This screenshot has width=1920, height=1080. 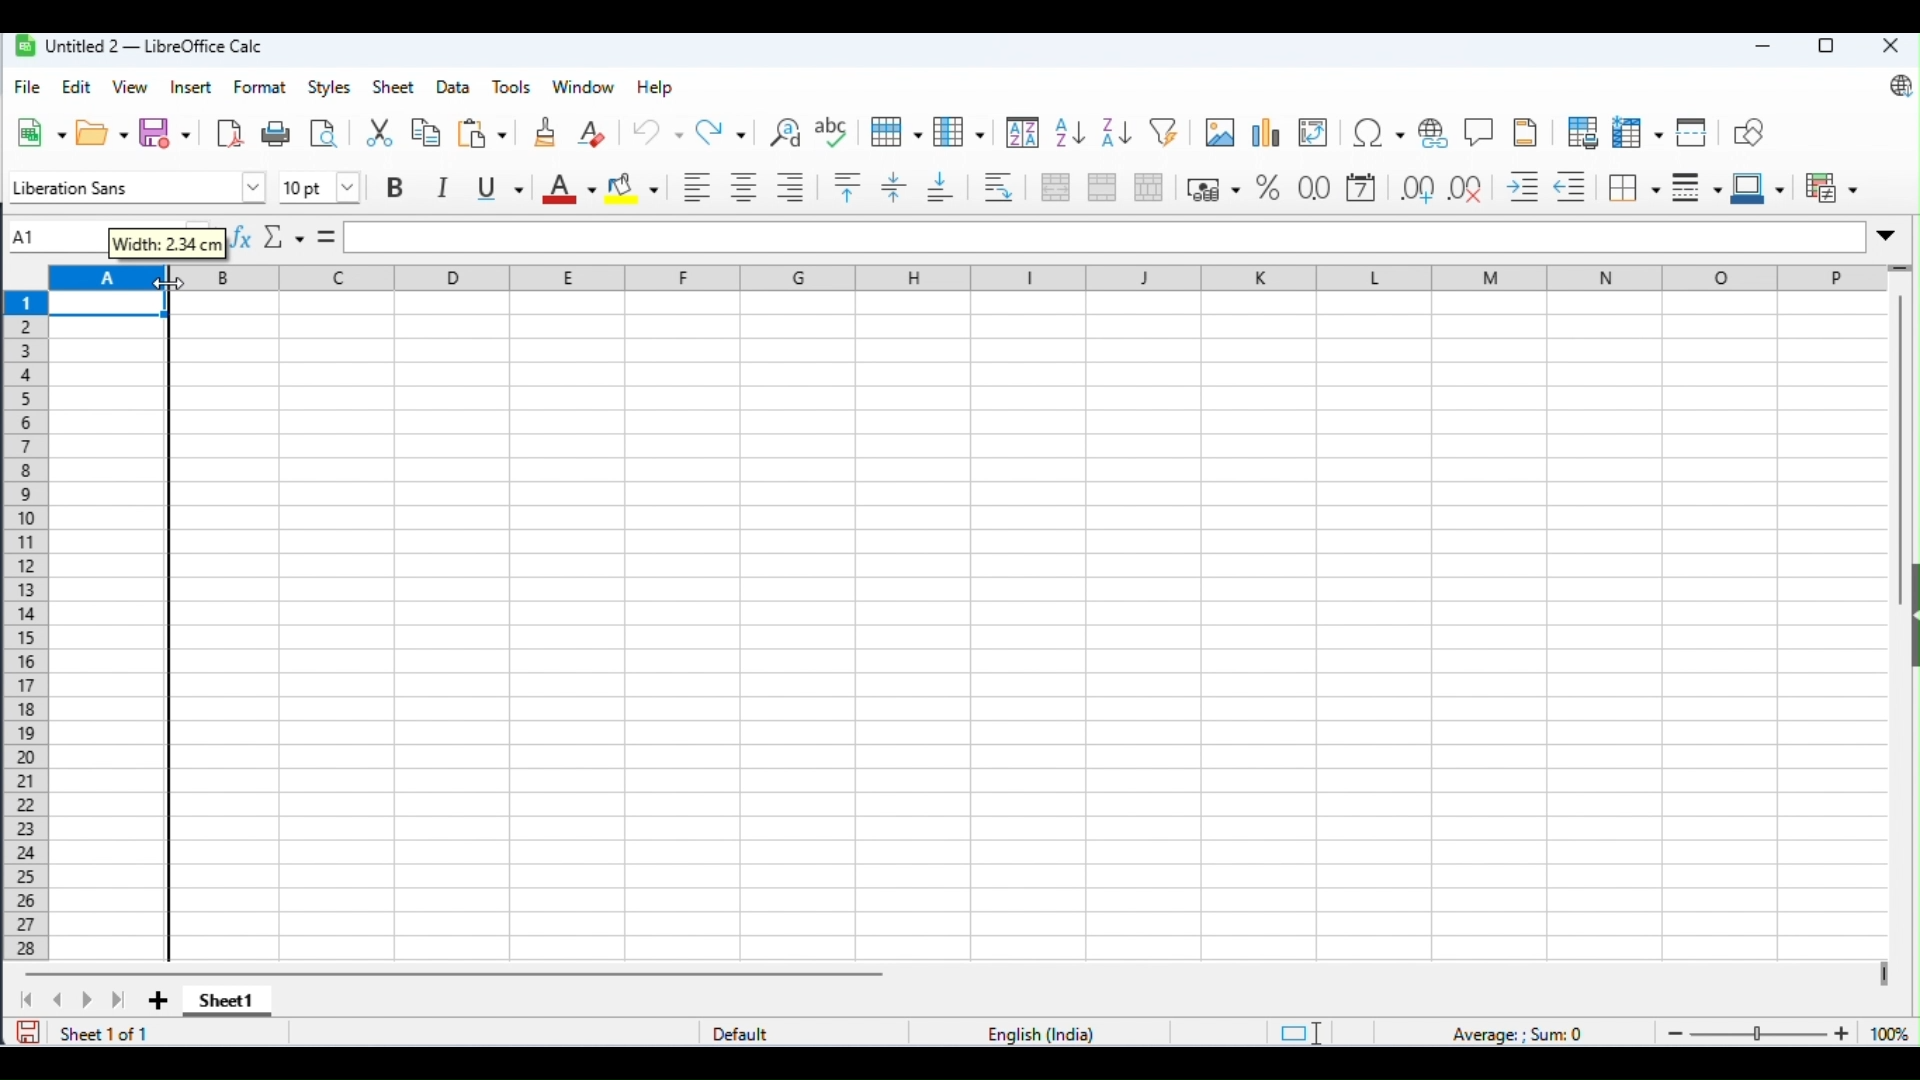 I want to click on next sheet, so click(x=86, y=1000).